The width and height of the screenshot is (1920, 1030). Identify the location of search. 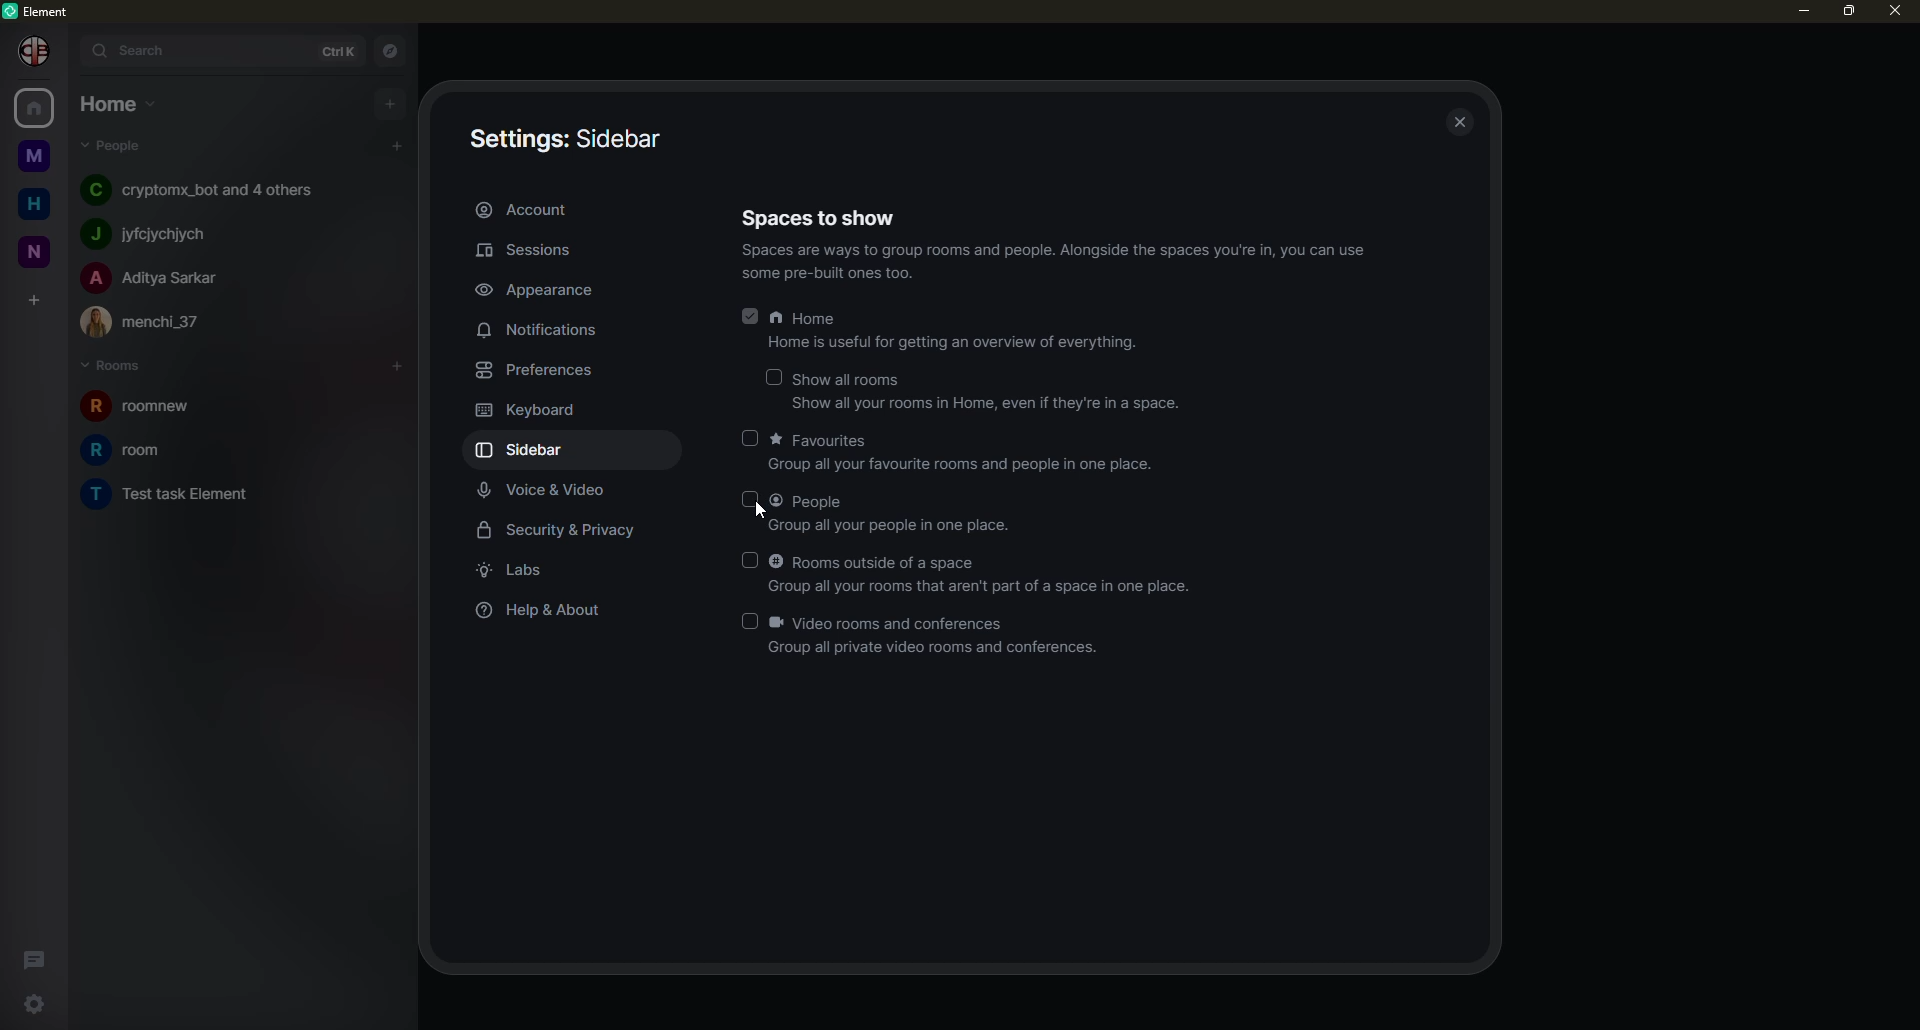
(133, 49).